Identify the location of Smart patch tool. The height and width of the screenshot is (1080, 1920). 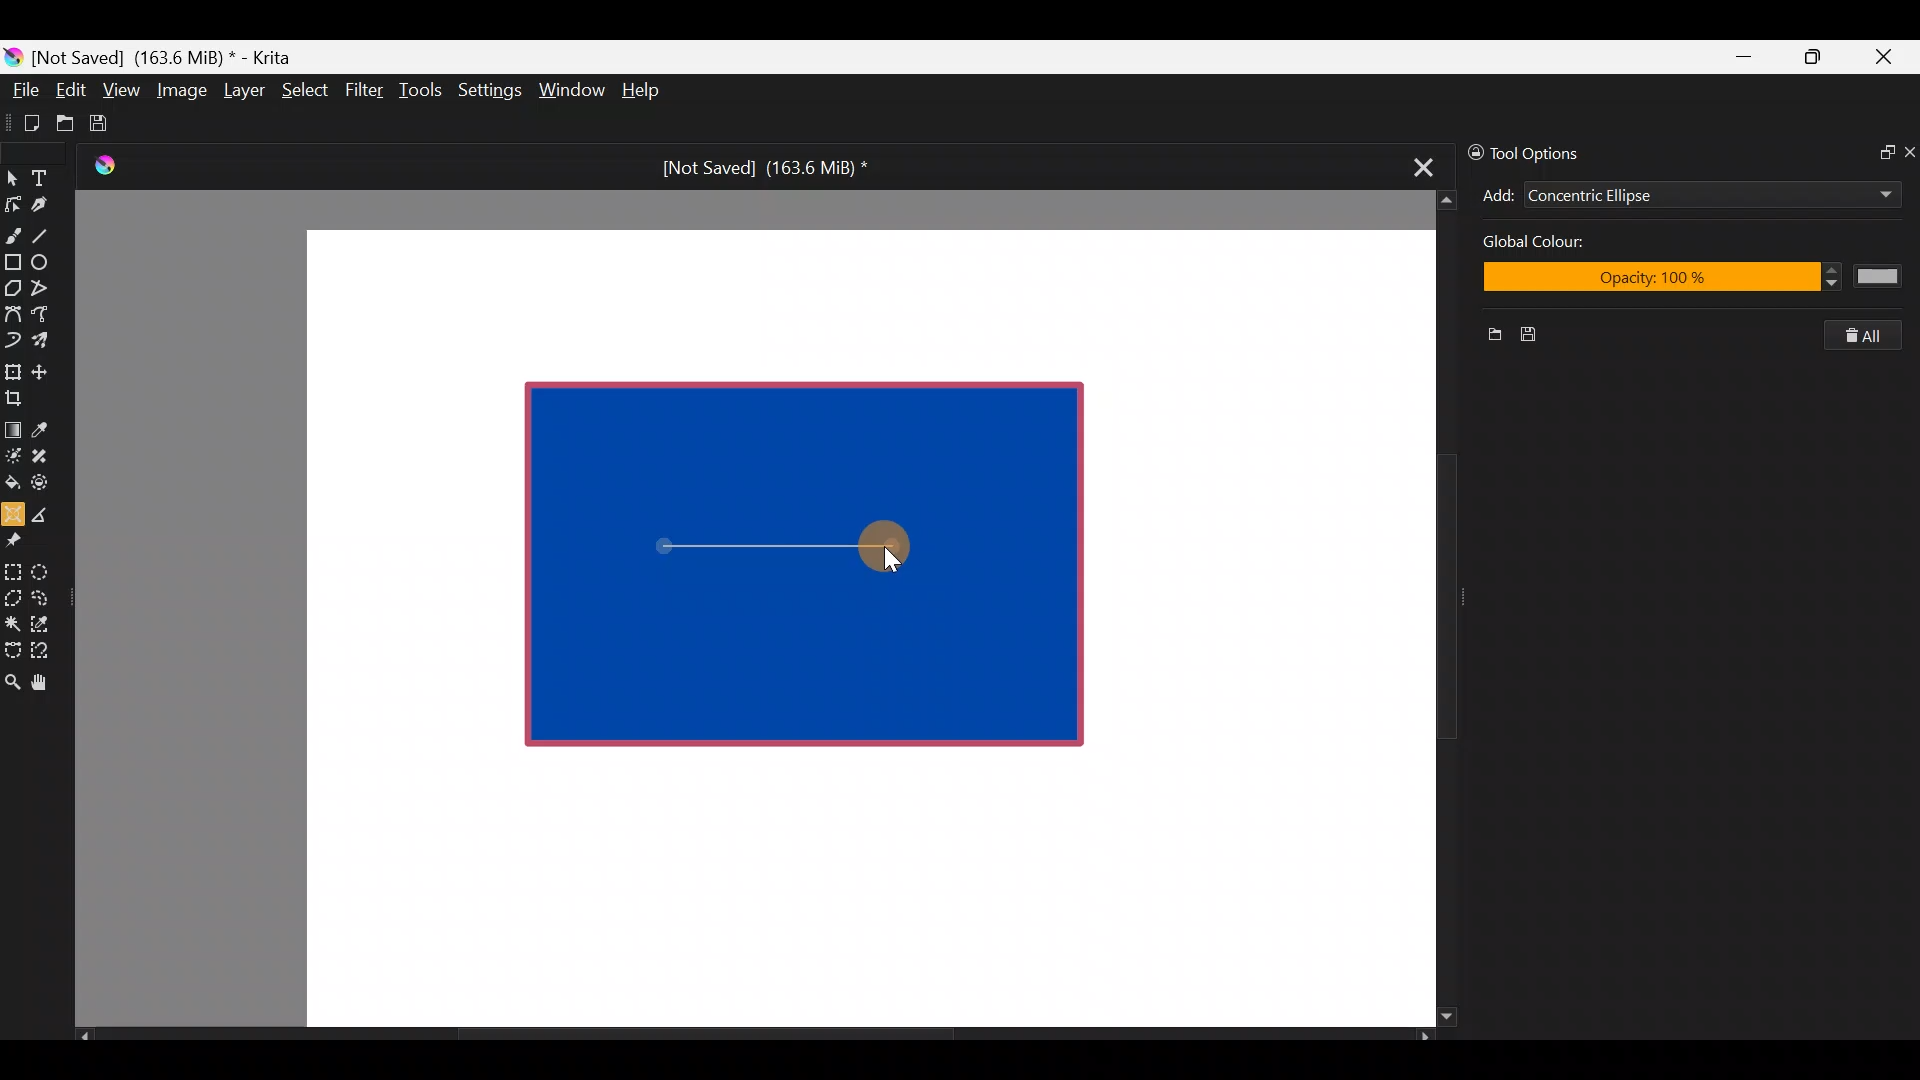
(46, 455).